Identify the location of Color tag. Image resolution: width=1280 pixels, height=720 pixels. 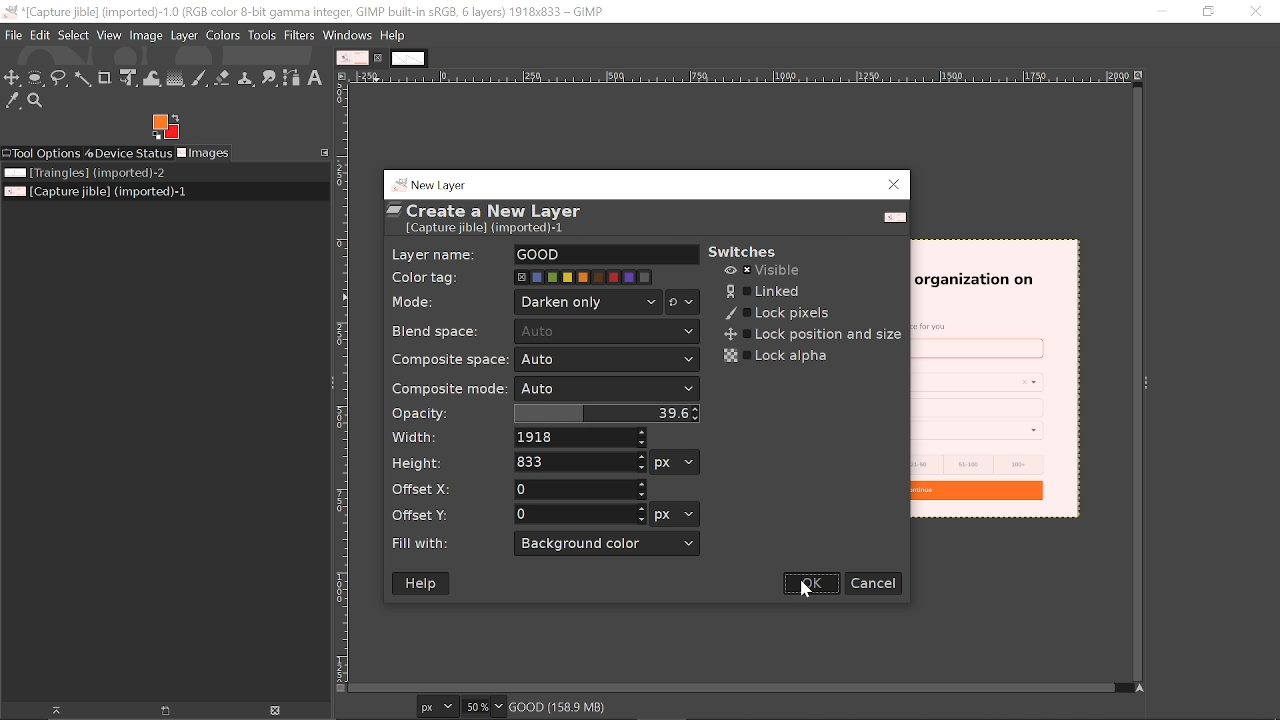
(585, 277).